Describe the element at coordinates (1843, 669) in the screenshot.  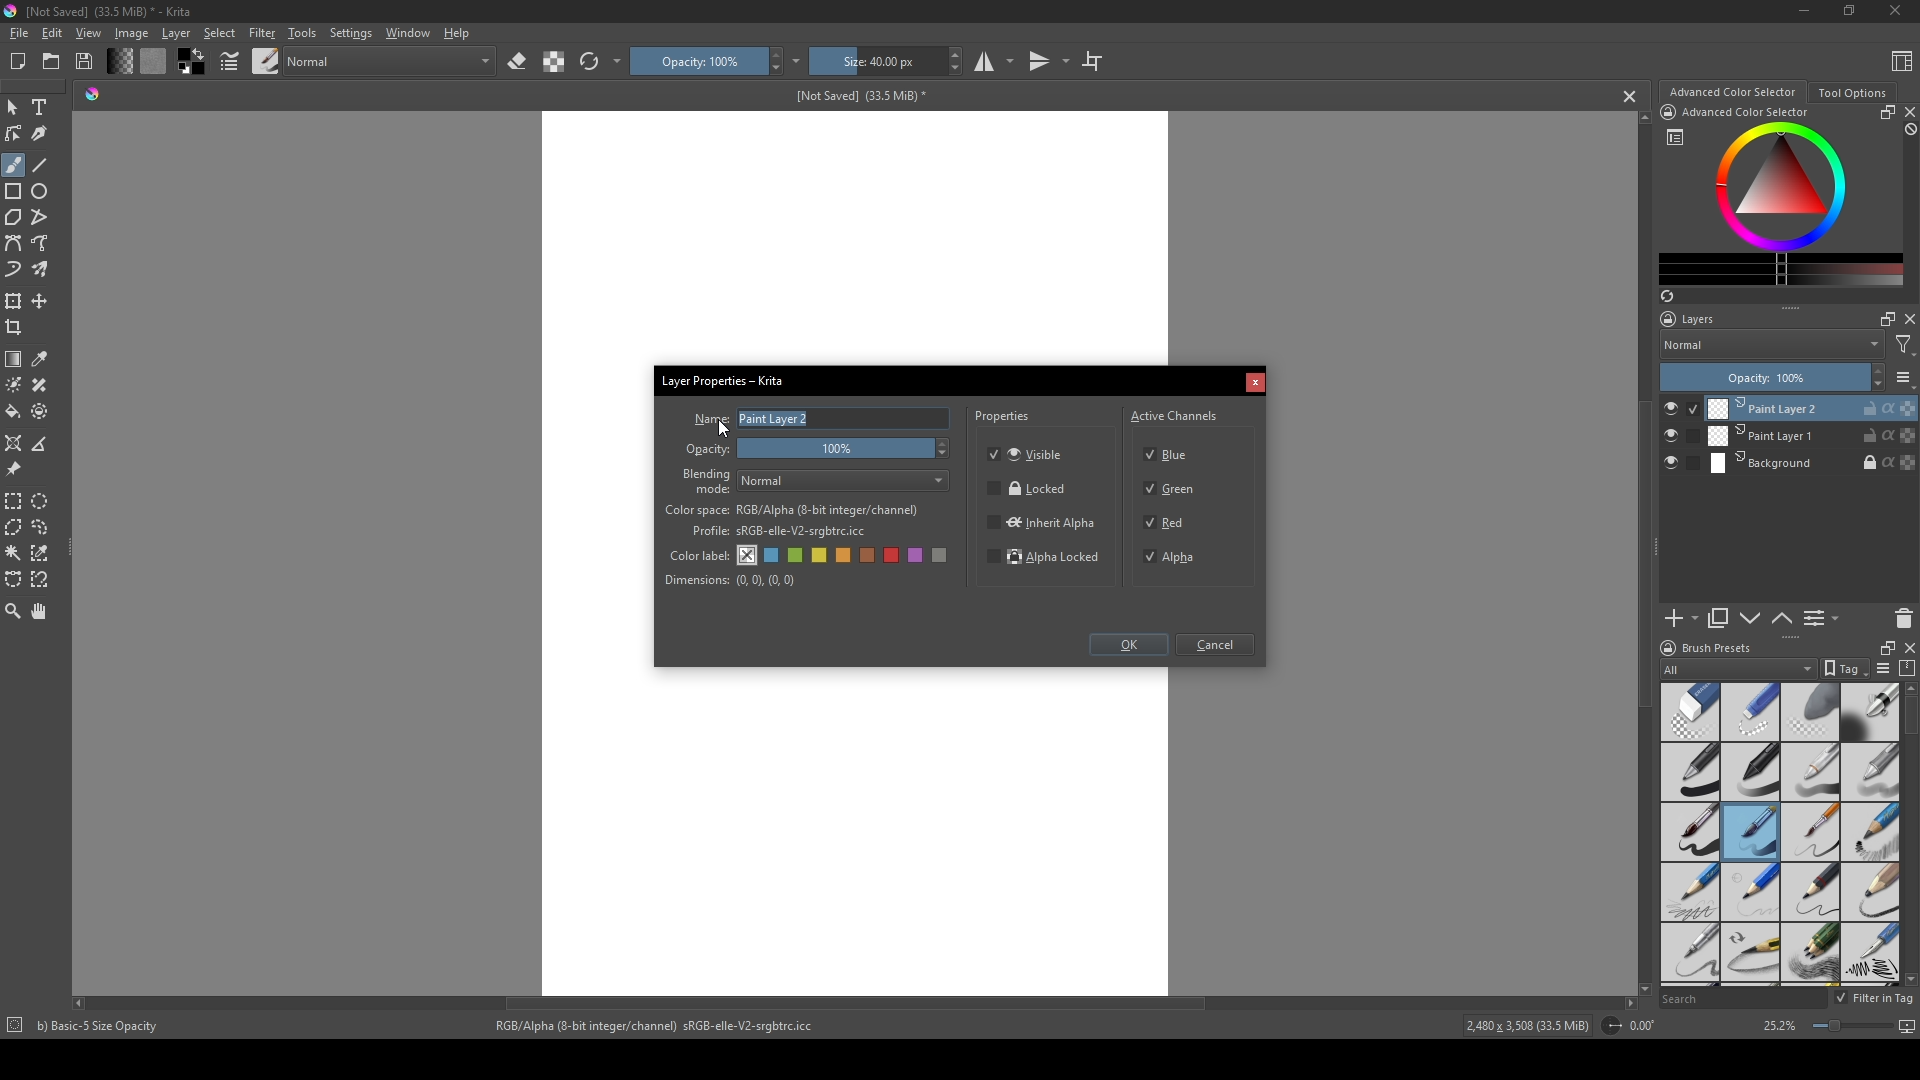
I see `tag` at that location.